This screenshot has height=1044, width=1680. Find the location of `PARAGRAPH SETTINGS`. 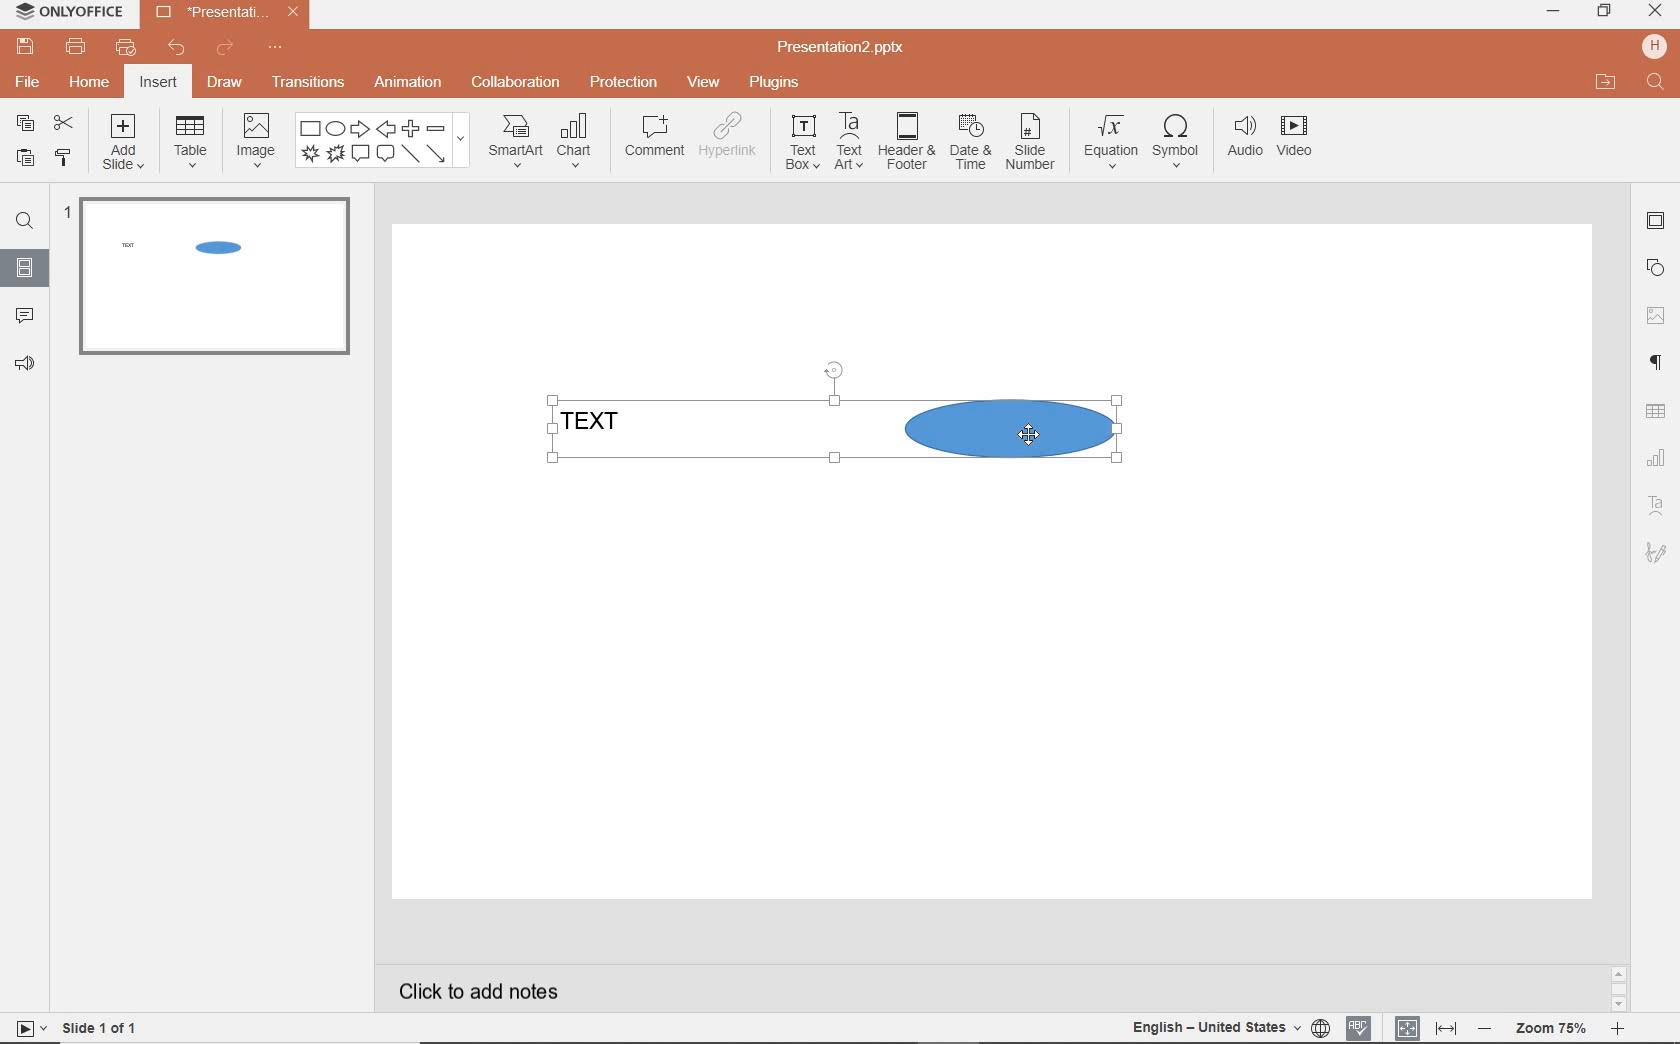

PARAGRAPH SETTINGS is located at coordinates (1657, 365).